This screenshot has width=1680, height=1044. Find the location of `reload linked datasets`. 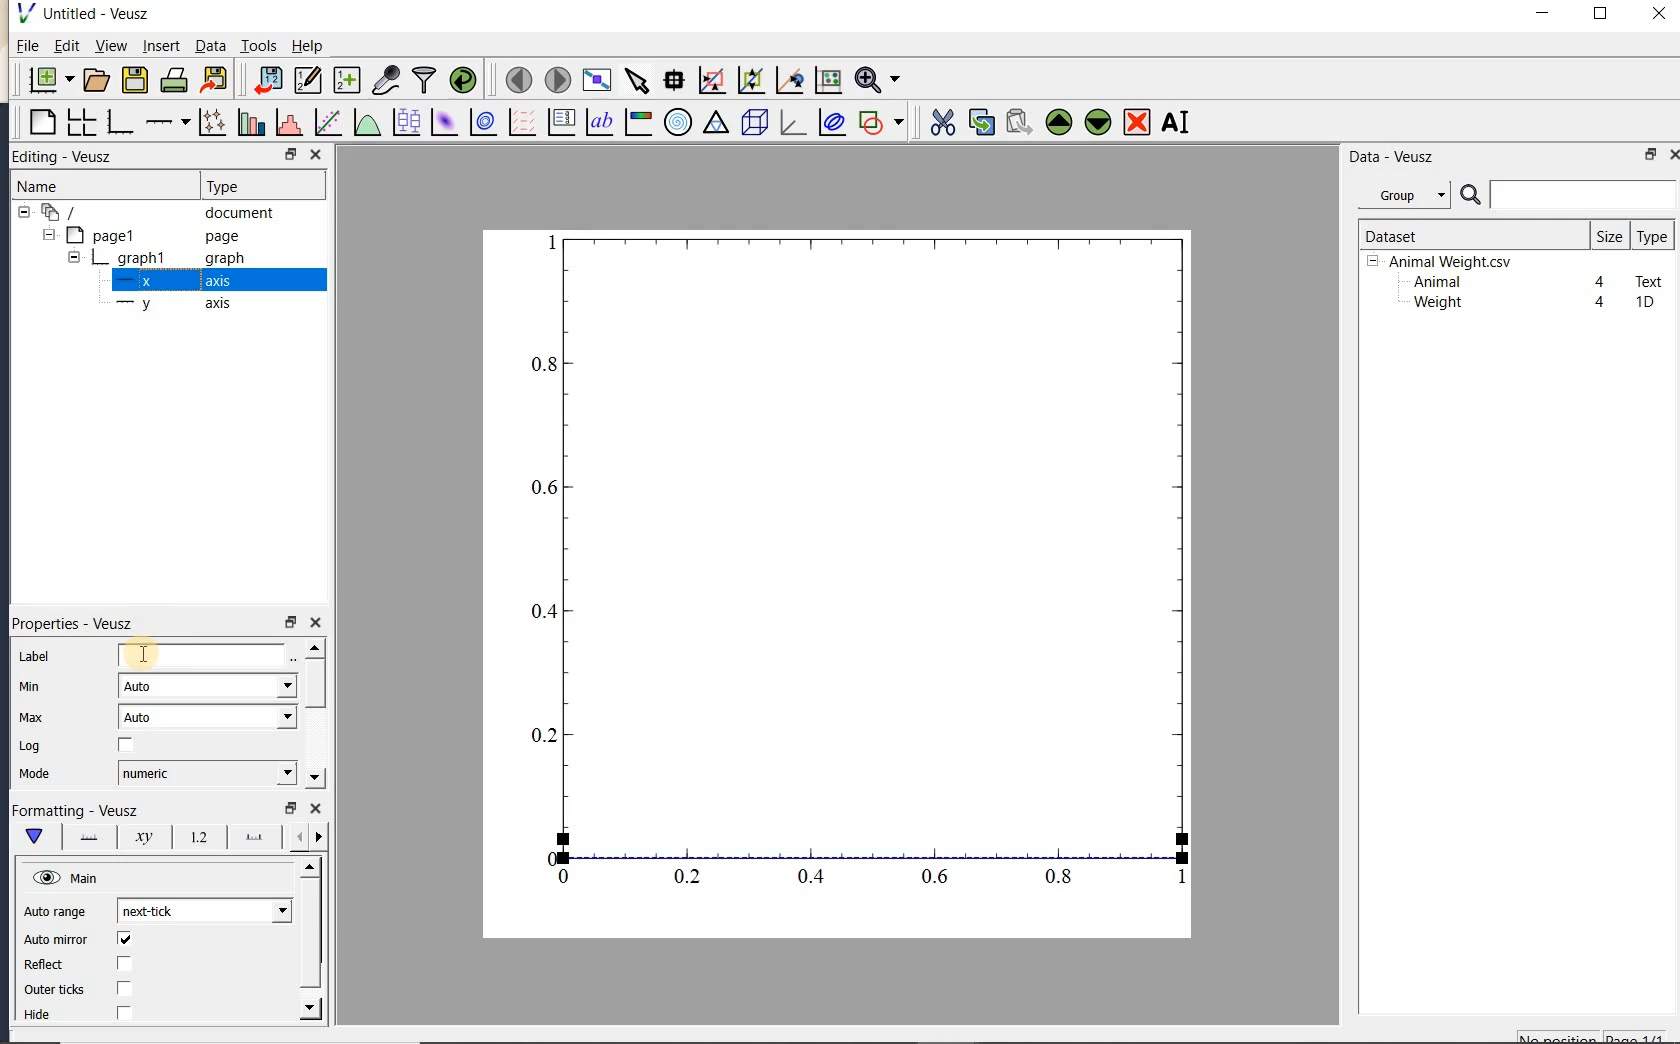

reload linked datasets is located at coordinates (463, 78).